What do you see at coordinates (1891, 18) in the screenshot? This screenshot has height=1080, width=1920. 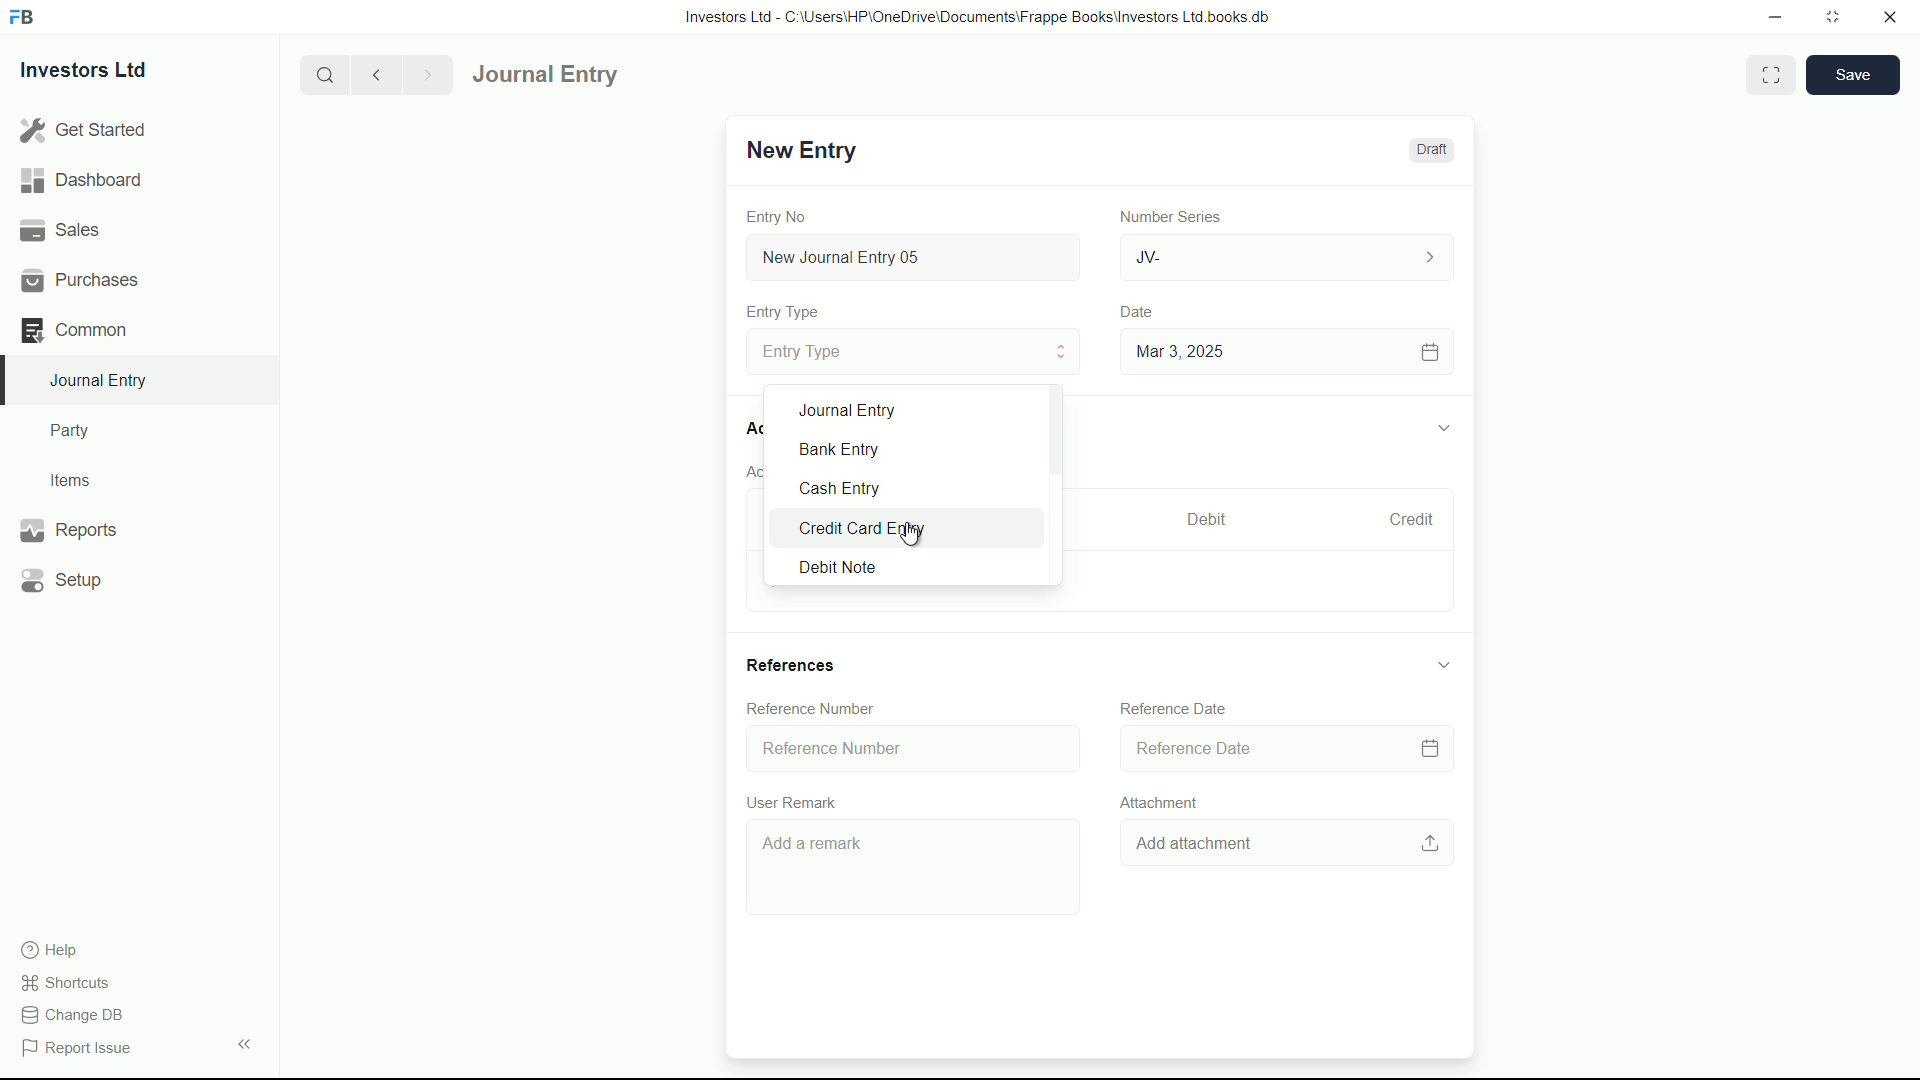 I see `close` at bounding box center [1891, 18].